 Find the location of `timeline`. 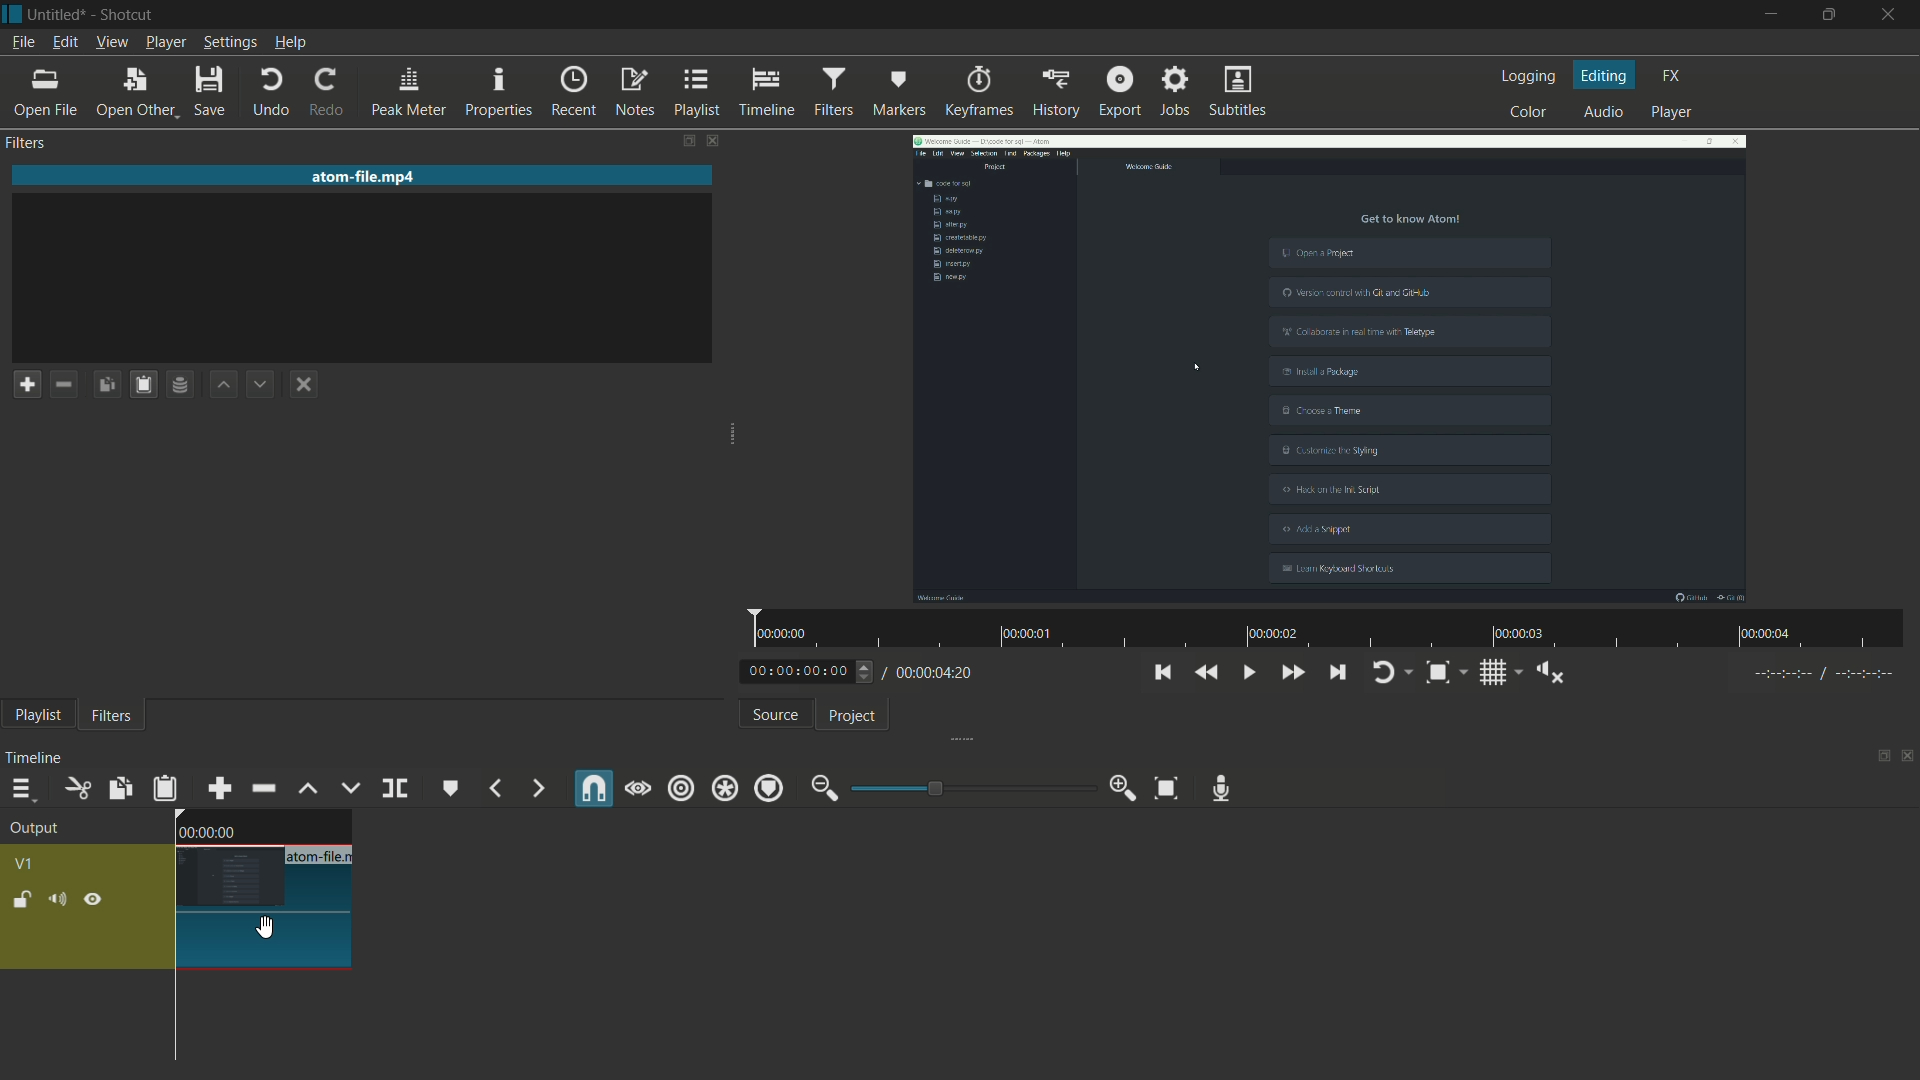

timeline is located at coordinates (39, 754).